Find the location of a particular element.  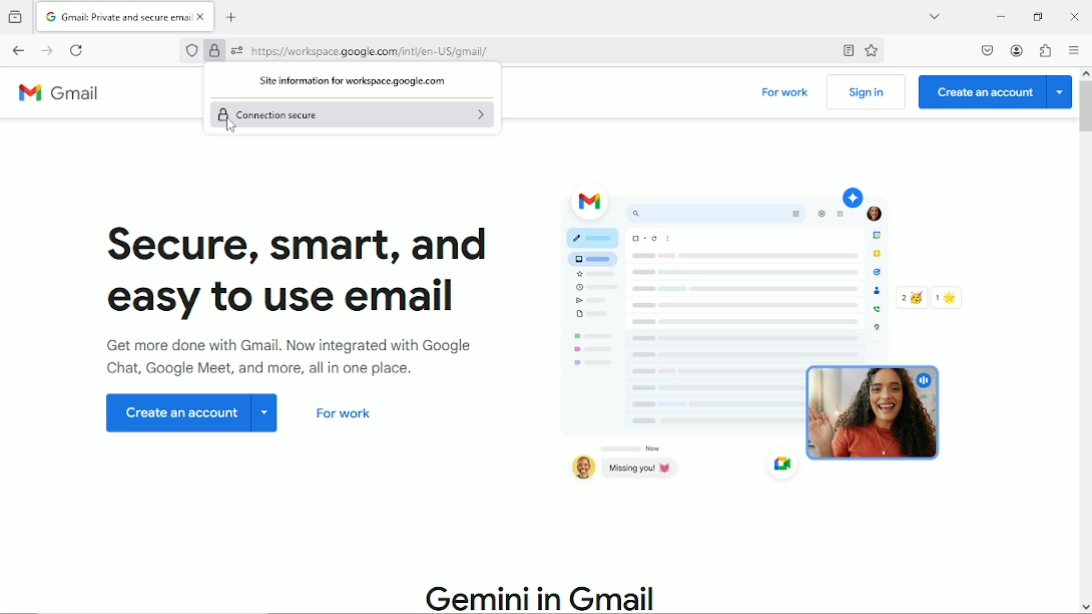

Go back is located at coordinates (19, 49).